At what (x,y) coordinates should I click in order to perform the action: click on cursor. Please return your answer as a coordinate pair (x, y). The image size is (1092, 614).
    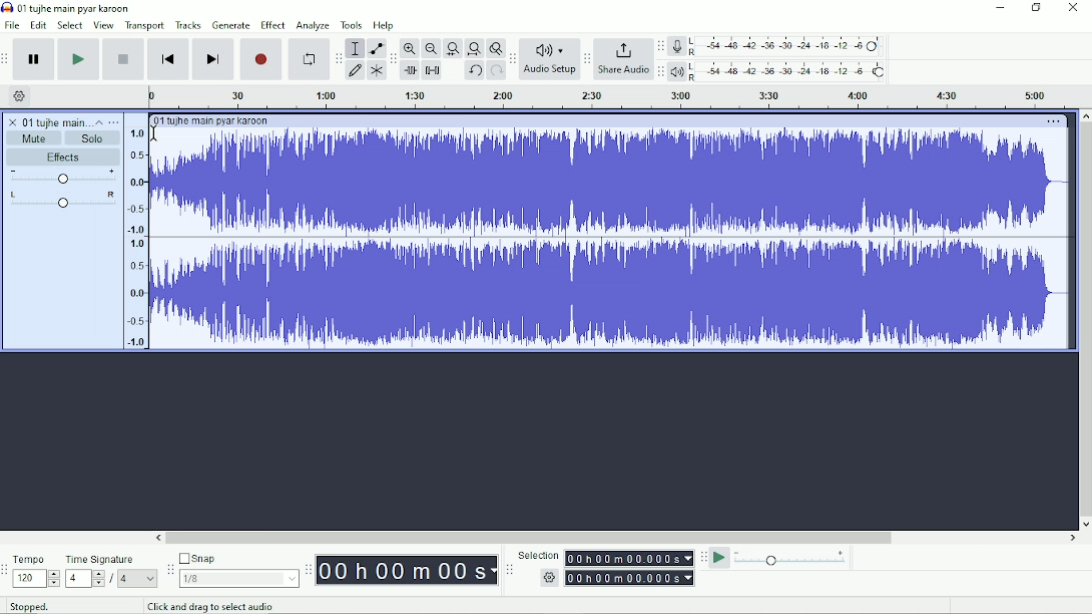
    Looking at the image, I should click on (154, 132).